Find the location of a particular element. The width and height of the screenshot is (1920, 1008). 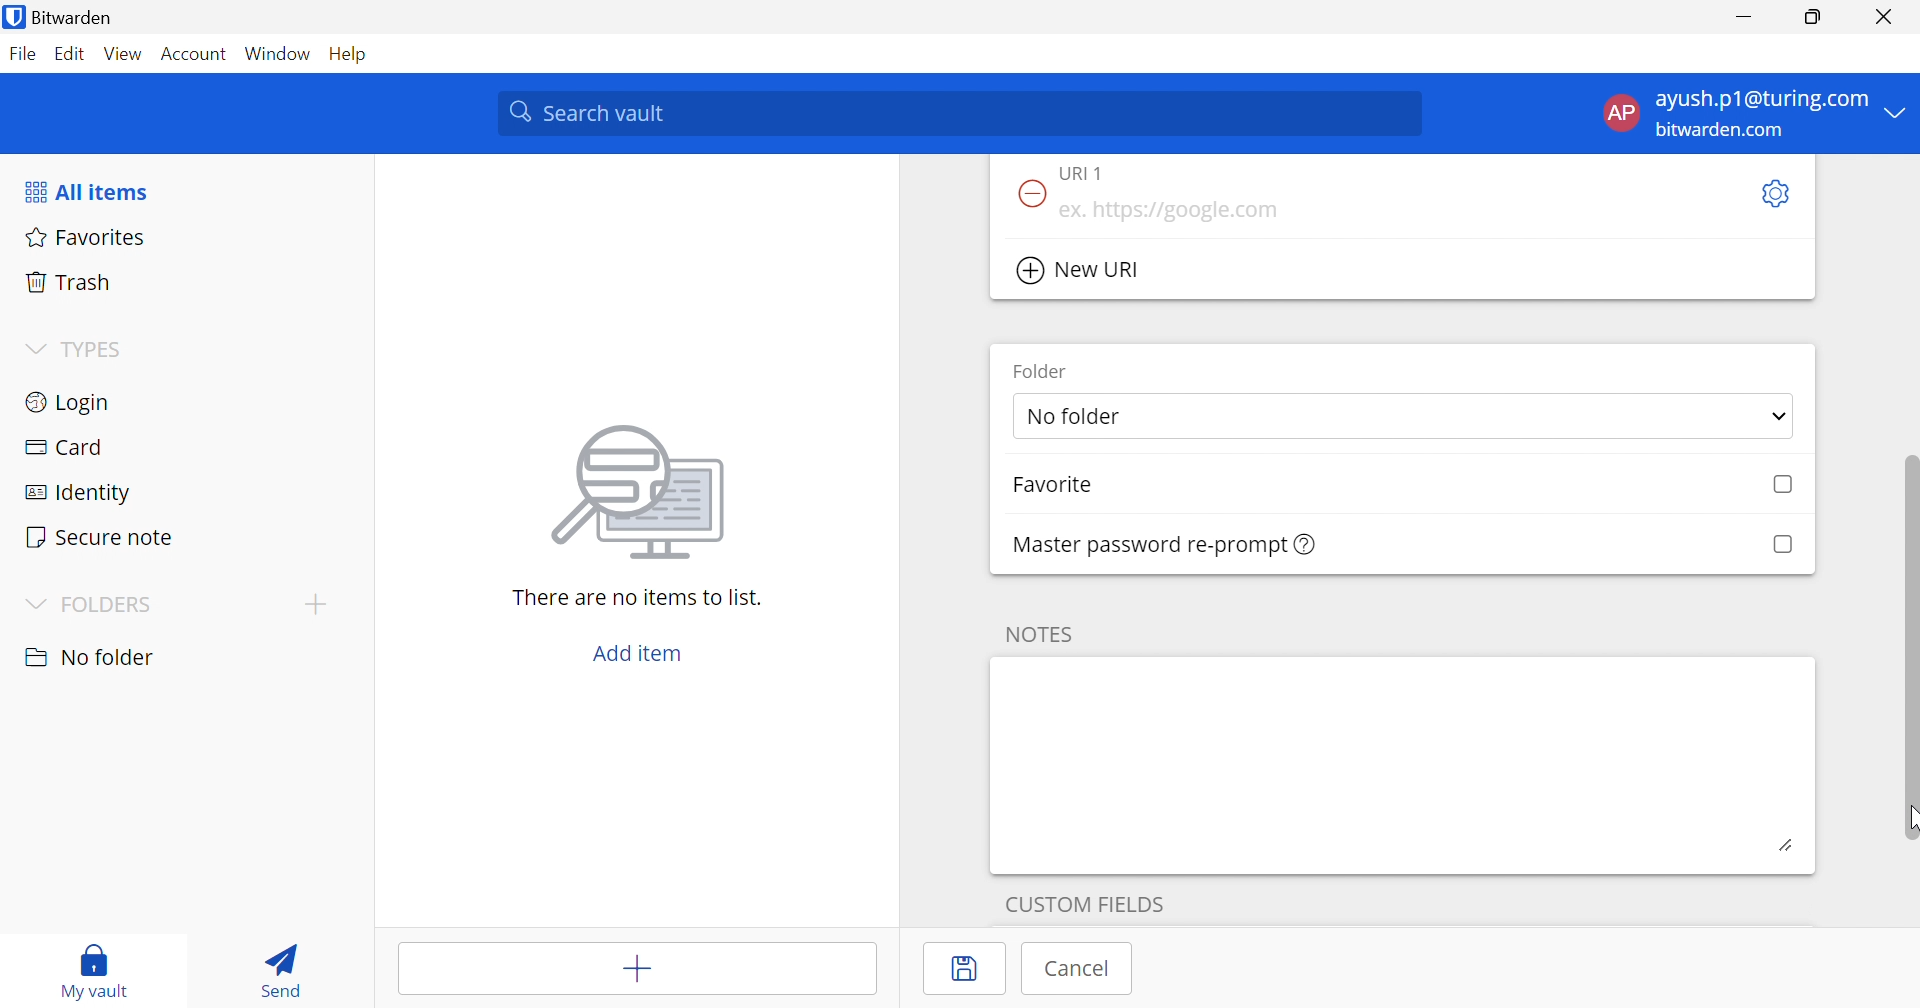

ayush.p1@turing.com is located at coordinates (1762, 100).